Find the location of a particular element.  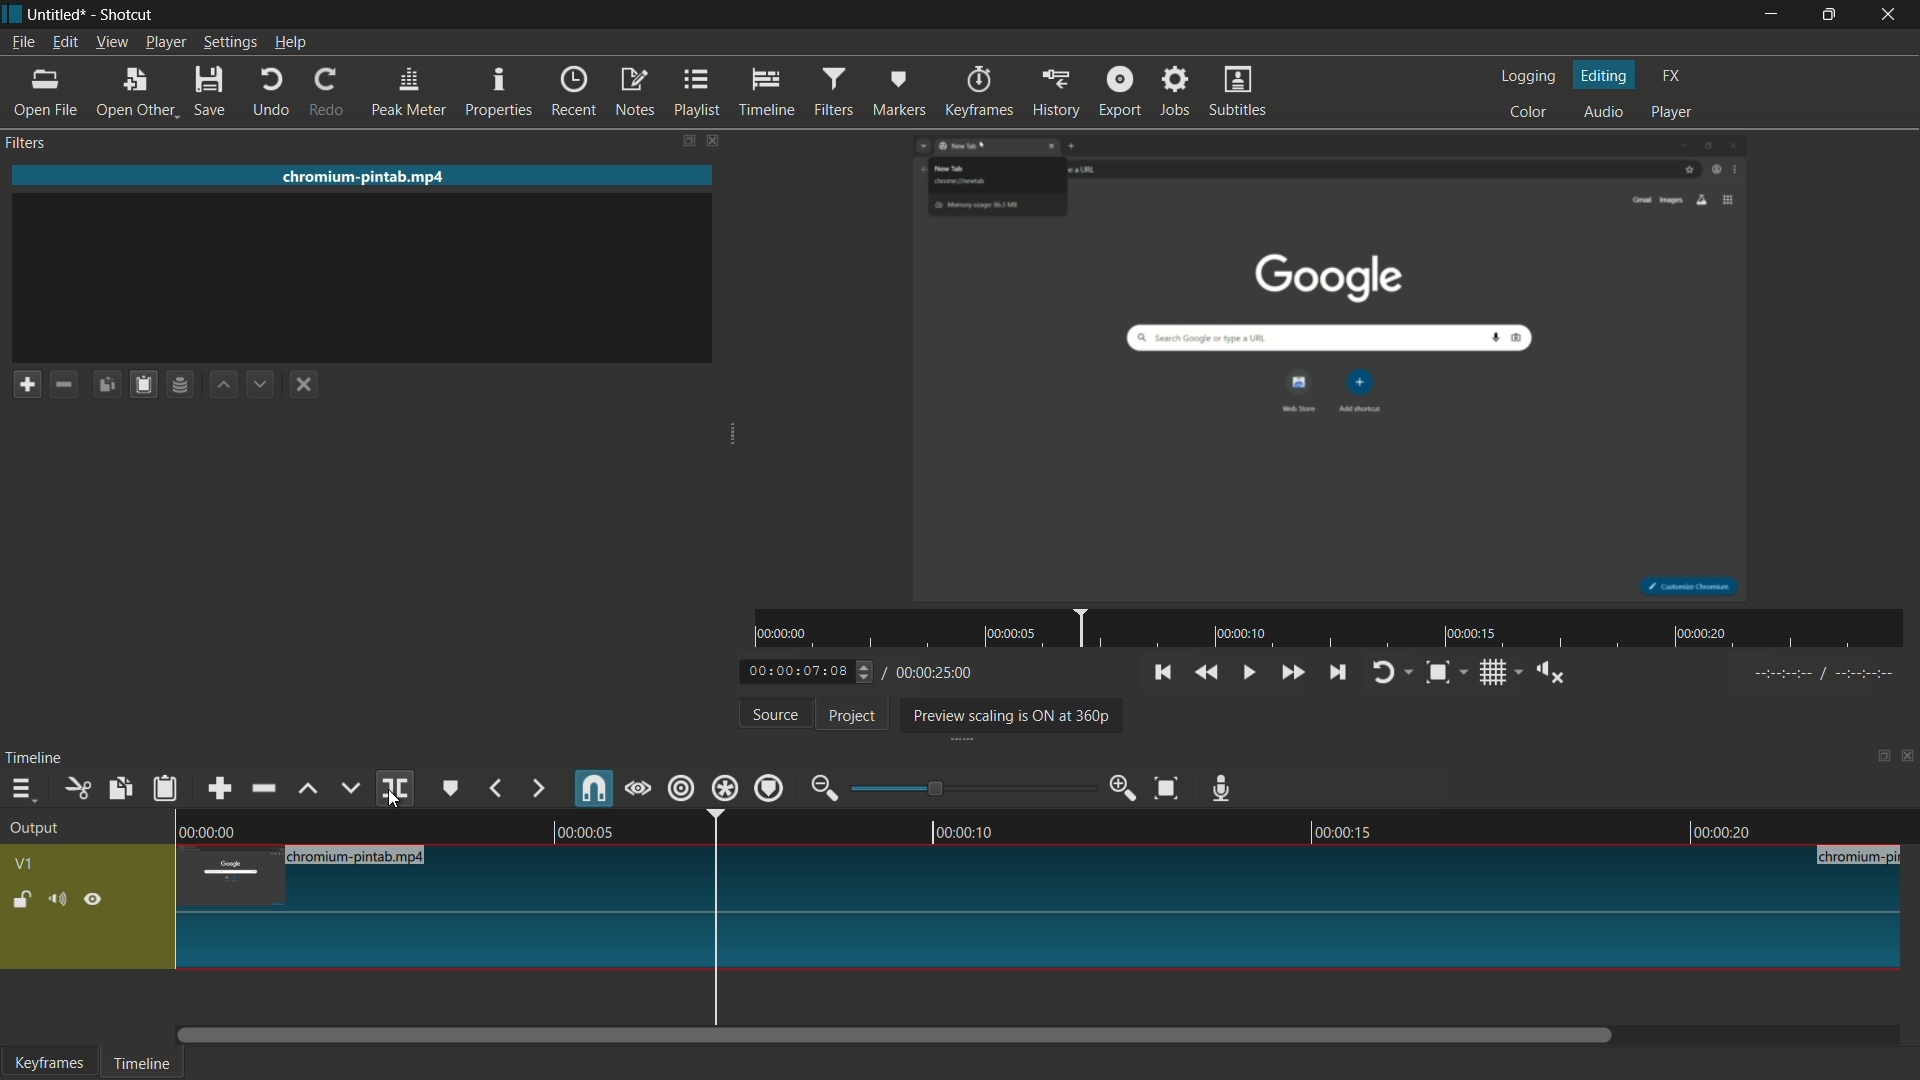

source is located at coordinates (777, 714).